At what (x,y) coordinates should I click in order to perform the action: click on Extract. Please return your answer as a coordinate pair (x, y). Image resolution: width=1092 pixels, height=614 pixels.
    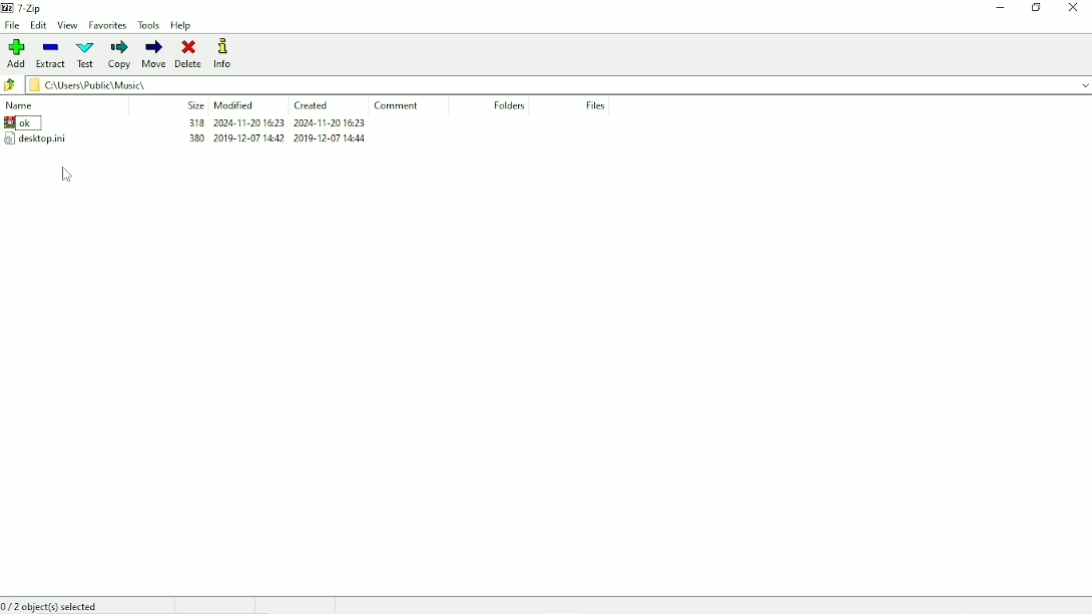
    Looking at the image, I should click on (49, 55).